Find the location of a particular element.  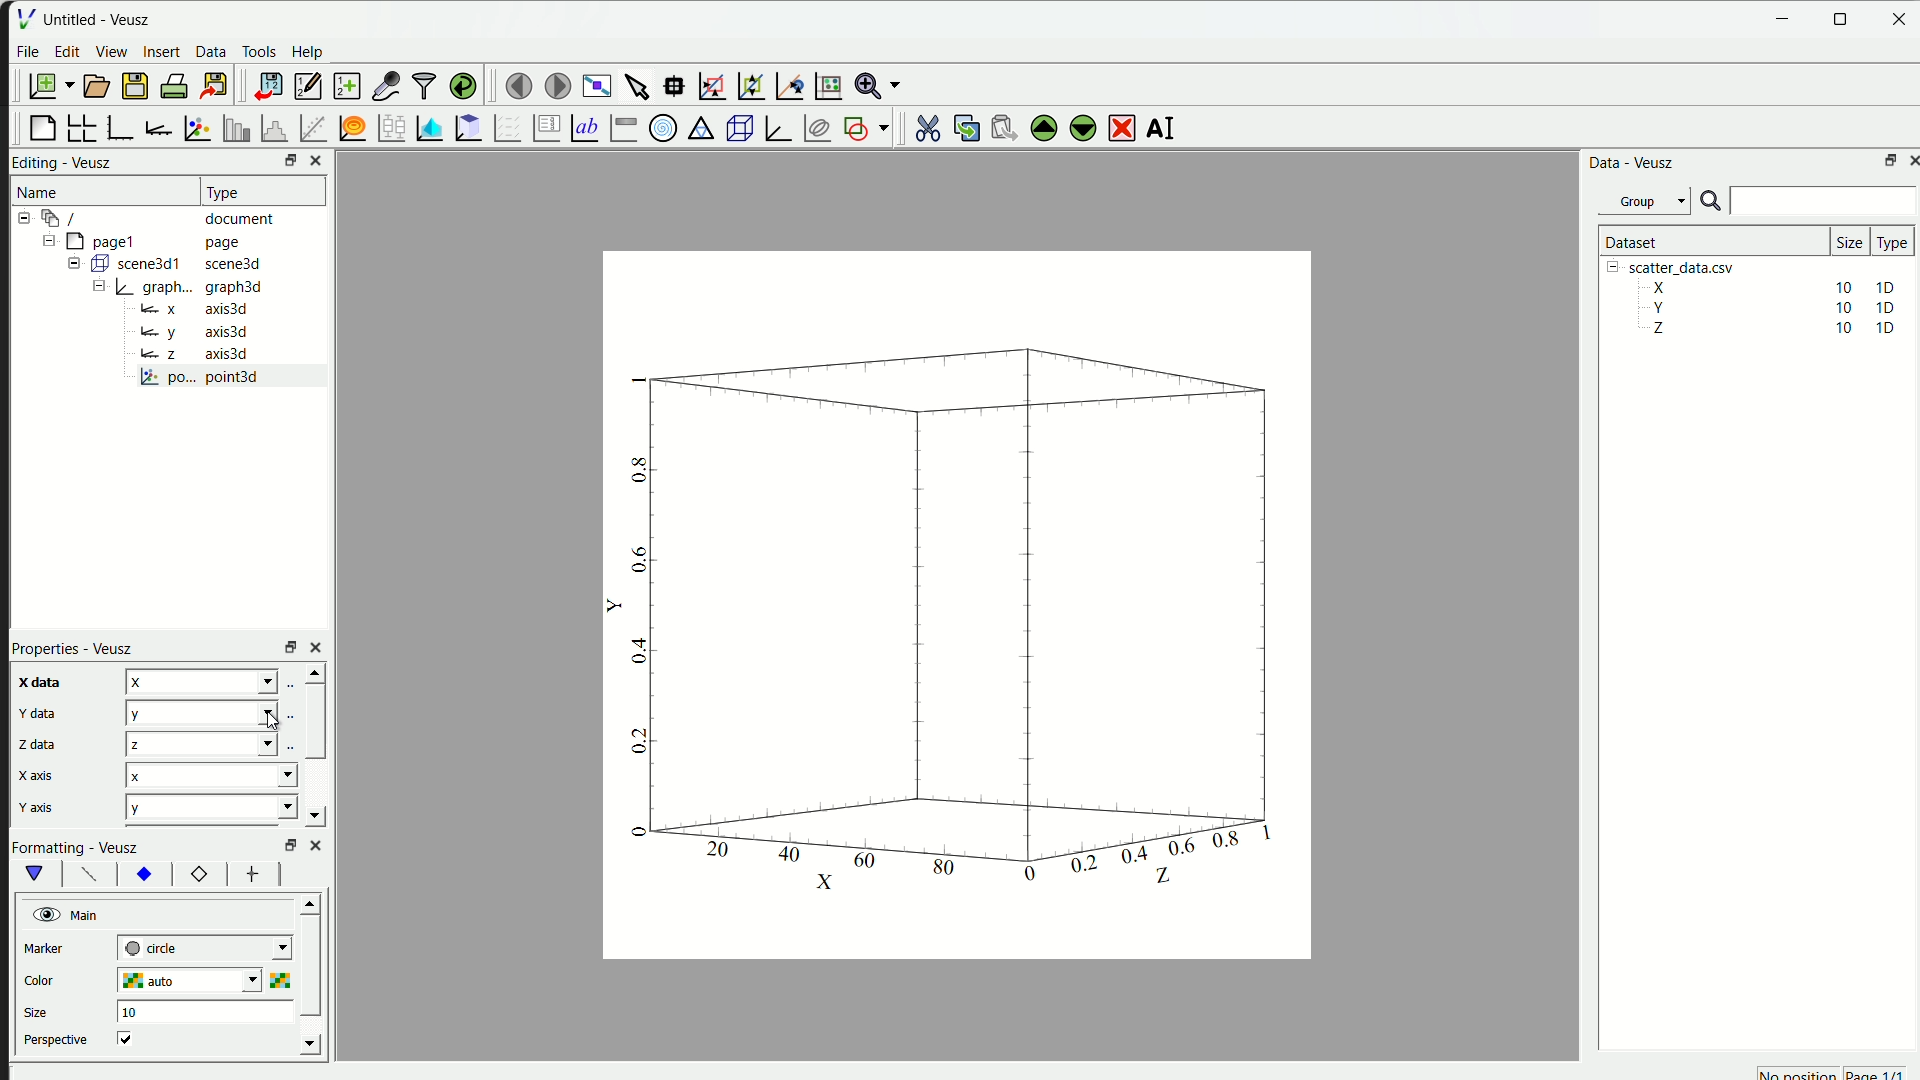

Data - Veusz is located at coordinates (1628, 163).